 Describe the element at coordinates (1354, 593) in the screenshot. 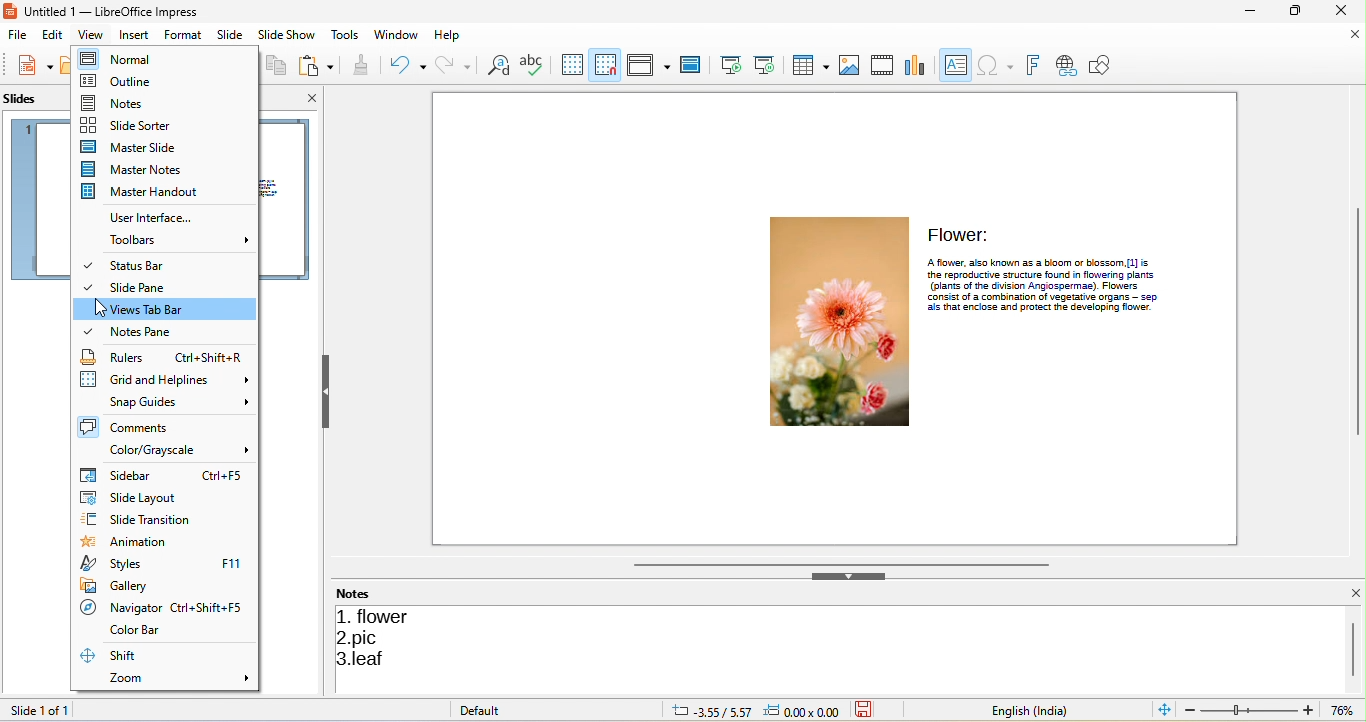

I see `close` at that location.